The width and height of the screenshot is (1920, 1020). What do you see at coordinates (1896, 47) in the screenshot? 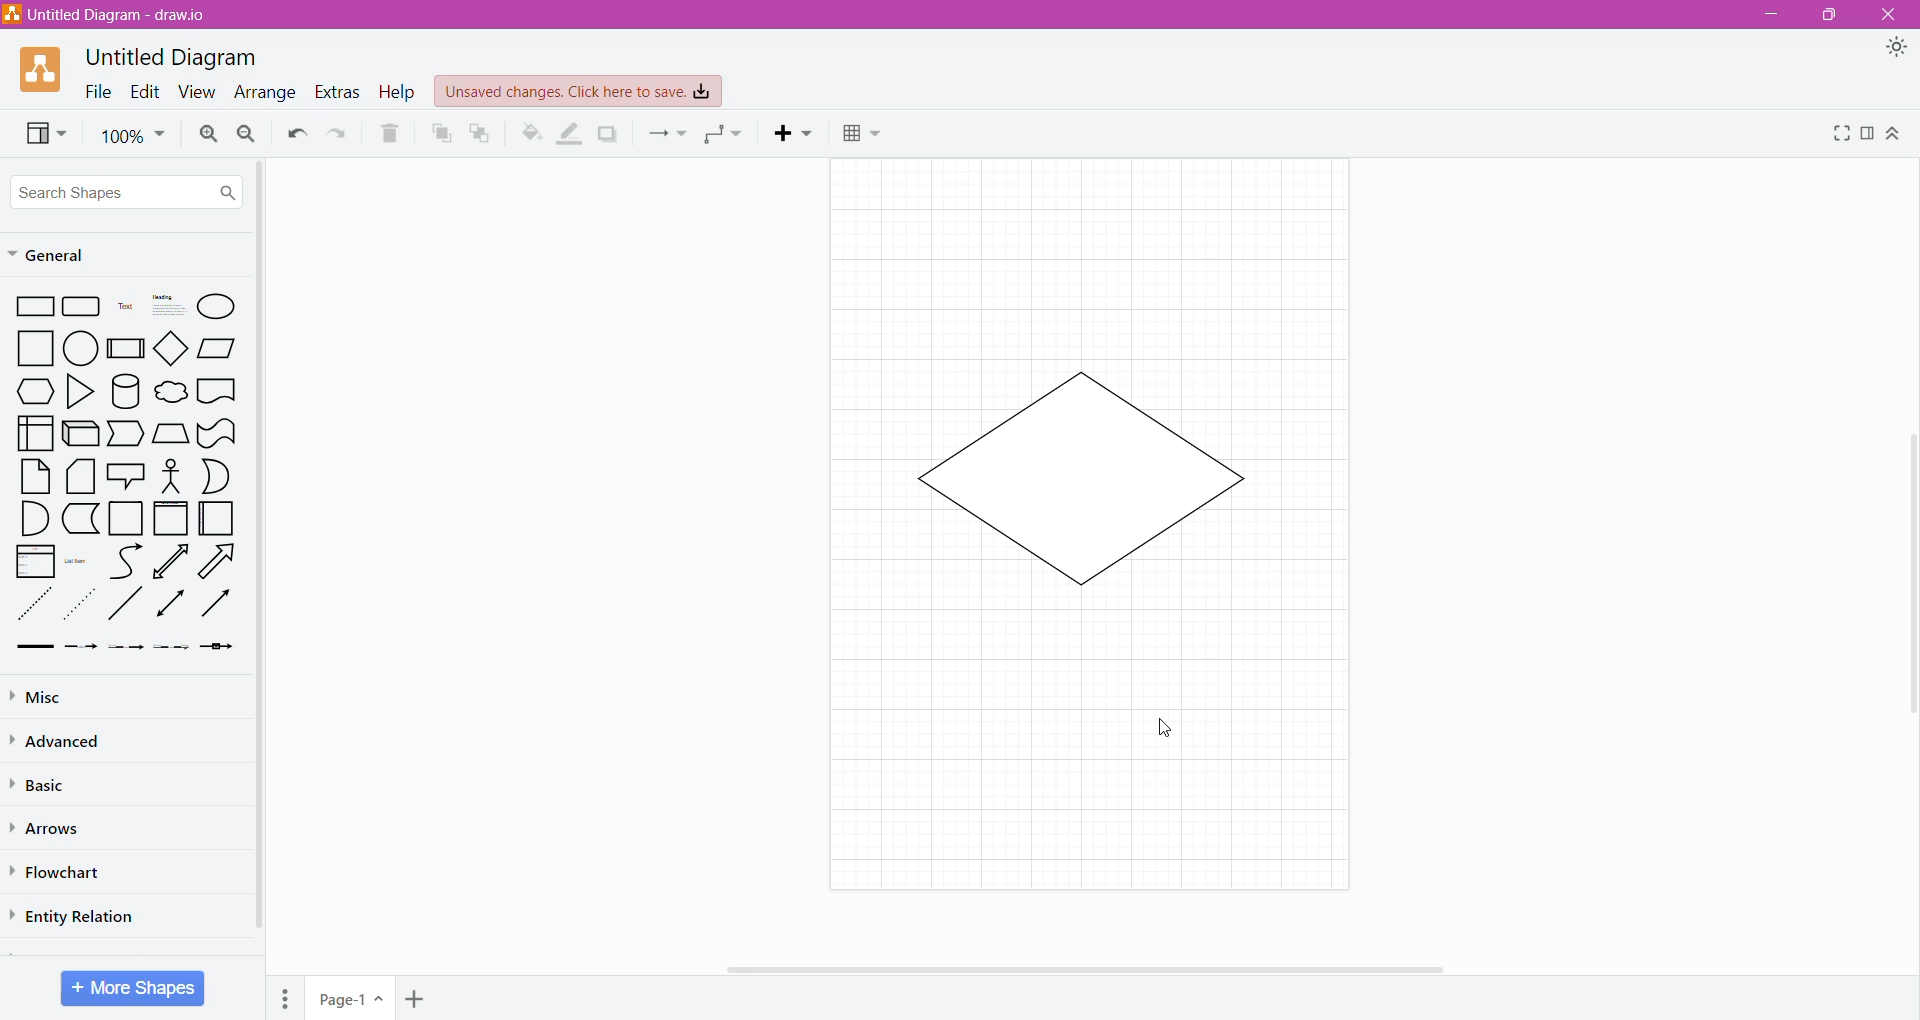
I see `Appearance` at bounding box center [1896, 47].